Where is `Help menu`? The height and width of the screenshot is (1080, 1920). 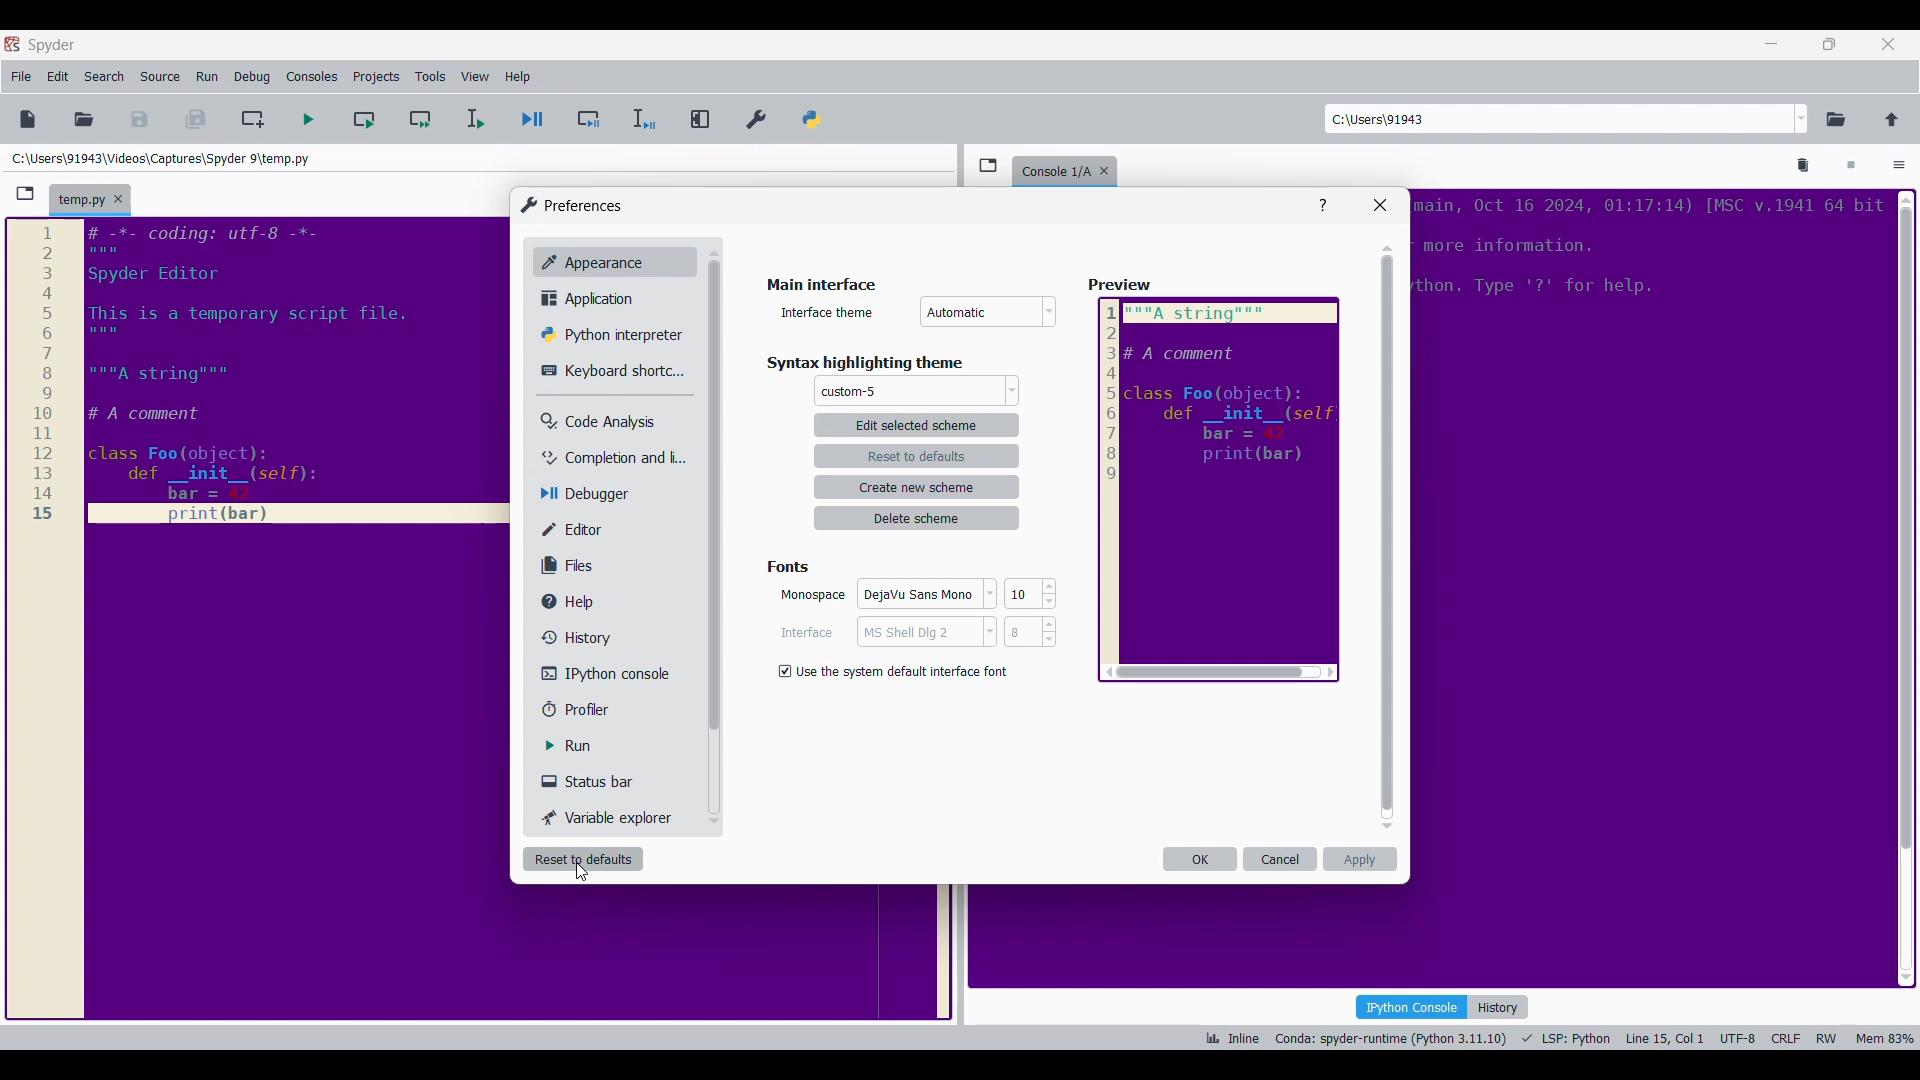
Help menu is located at coordinates (518, 77).